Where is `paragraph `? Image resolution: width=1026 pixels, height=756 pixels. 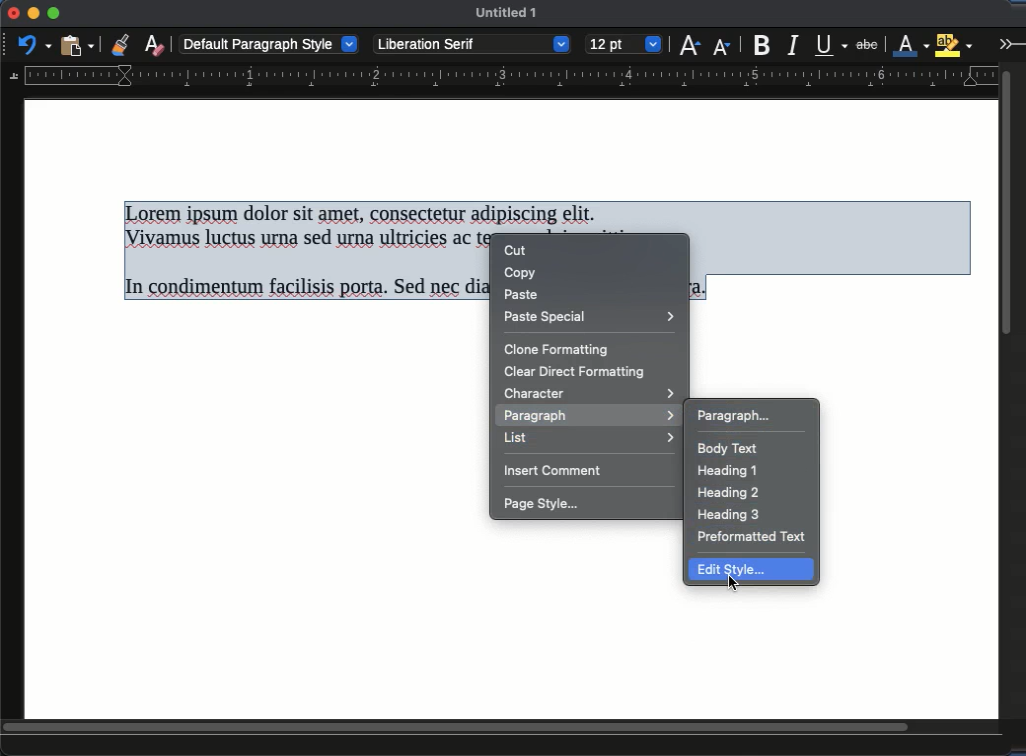 paragraph  is located at coordinates (734, 416).